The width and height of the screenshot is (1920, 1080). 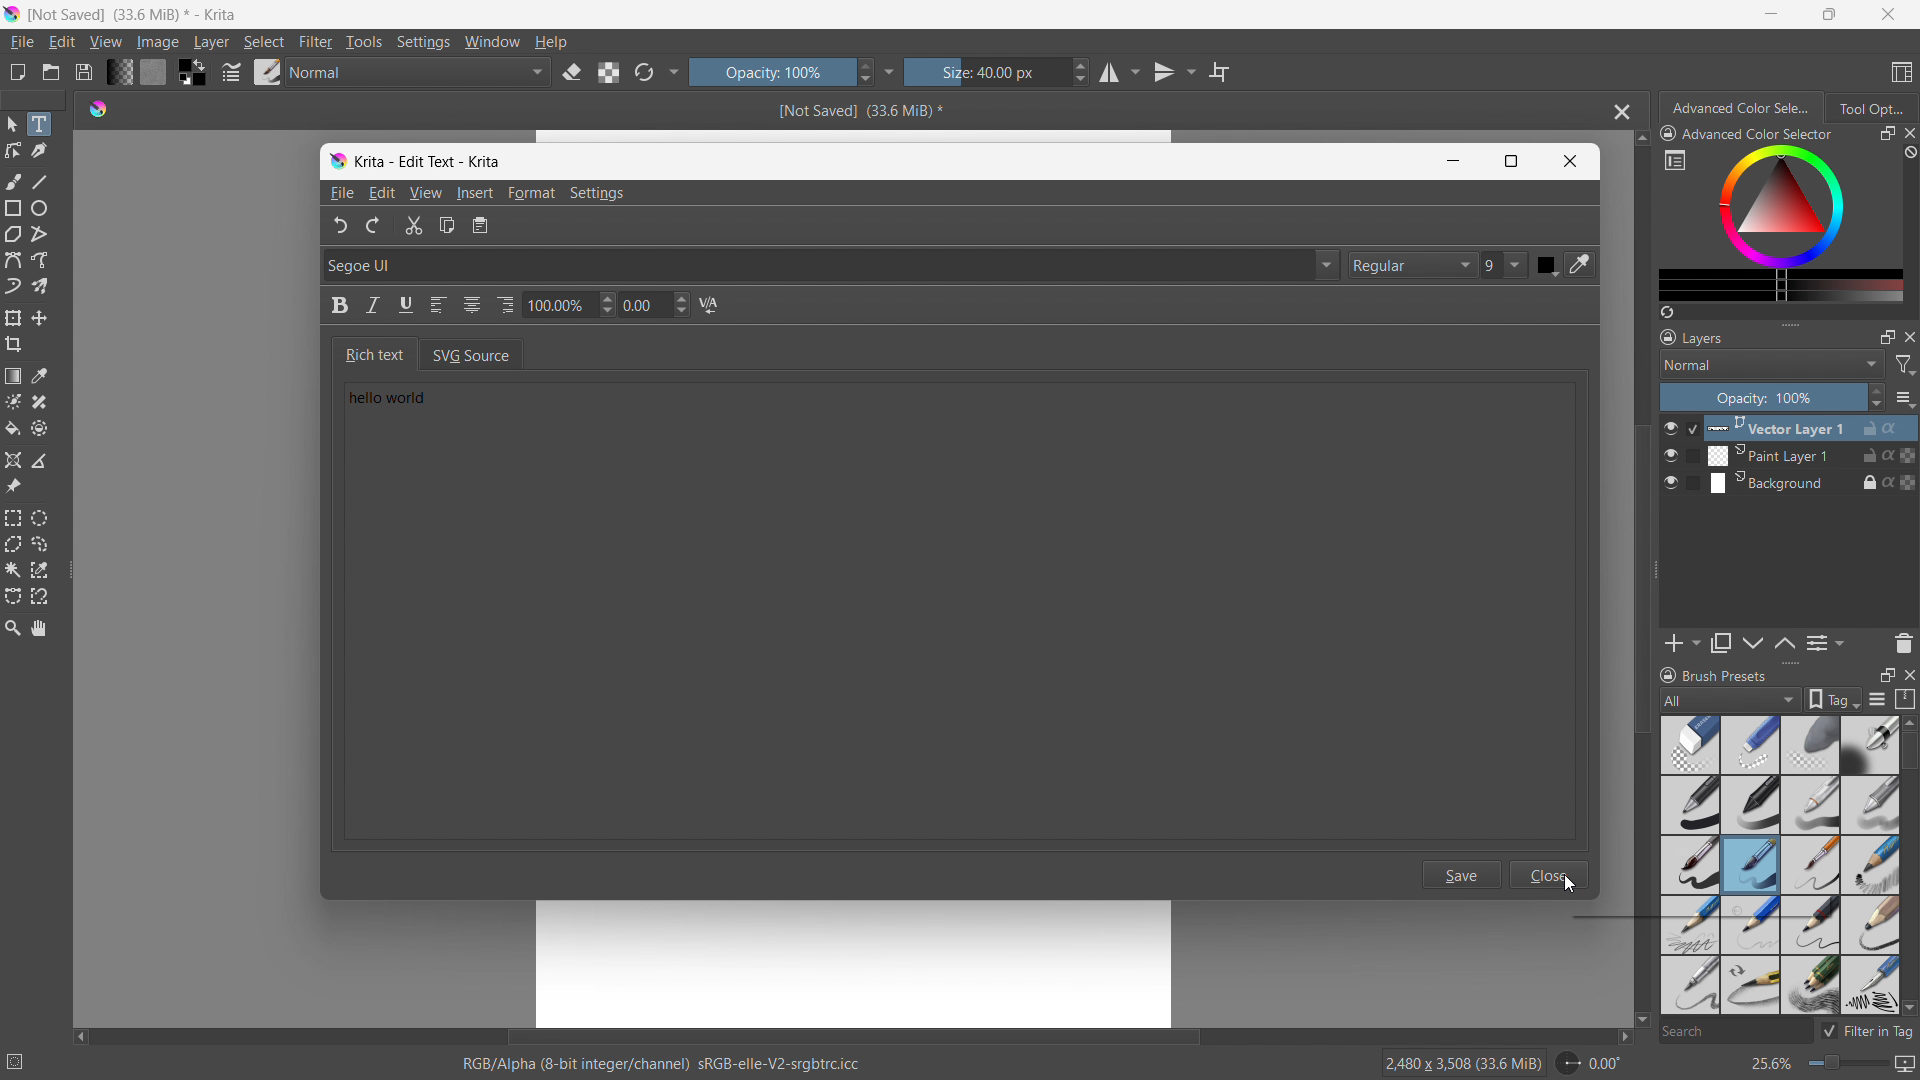 I want to click on rectangular selection tool, so click(x=13, y=518).